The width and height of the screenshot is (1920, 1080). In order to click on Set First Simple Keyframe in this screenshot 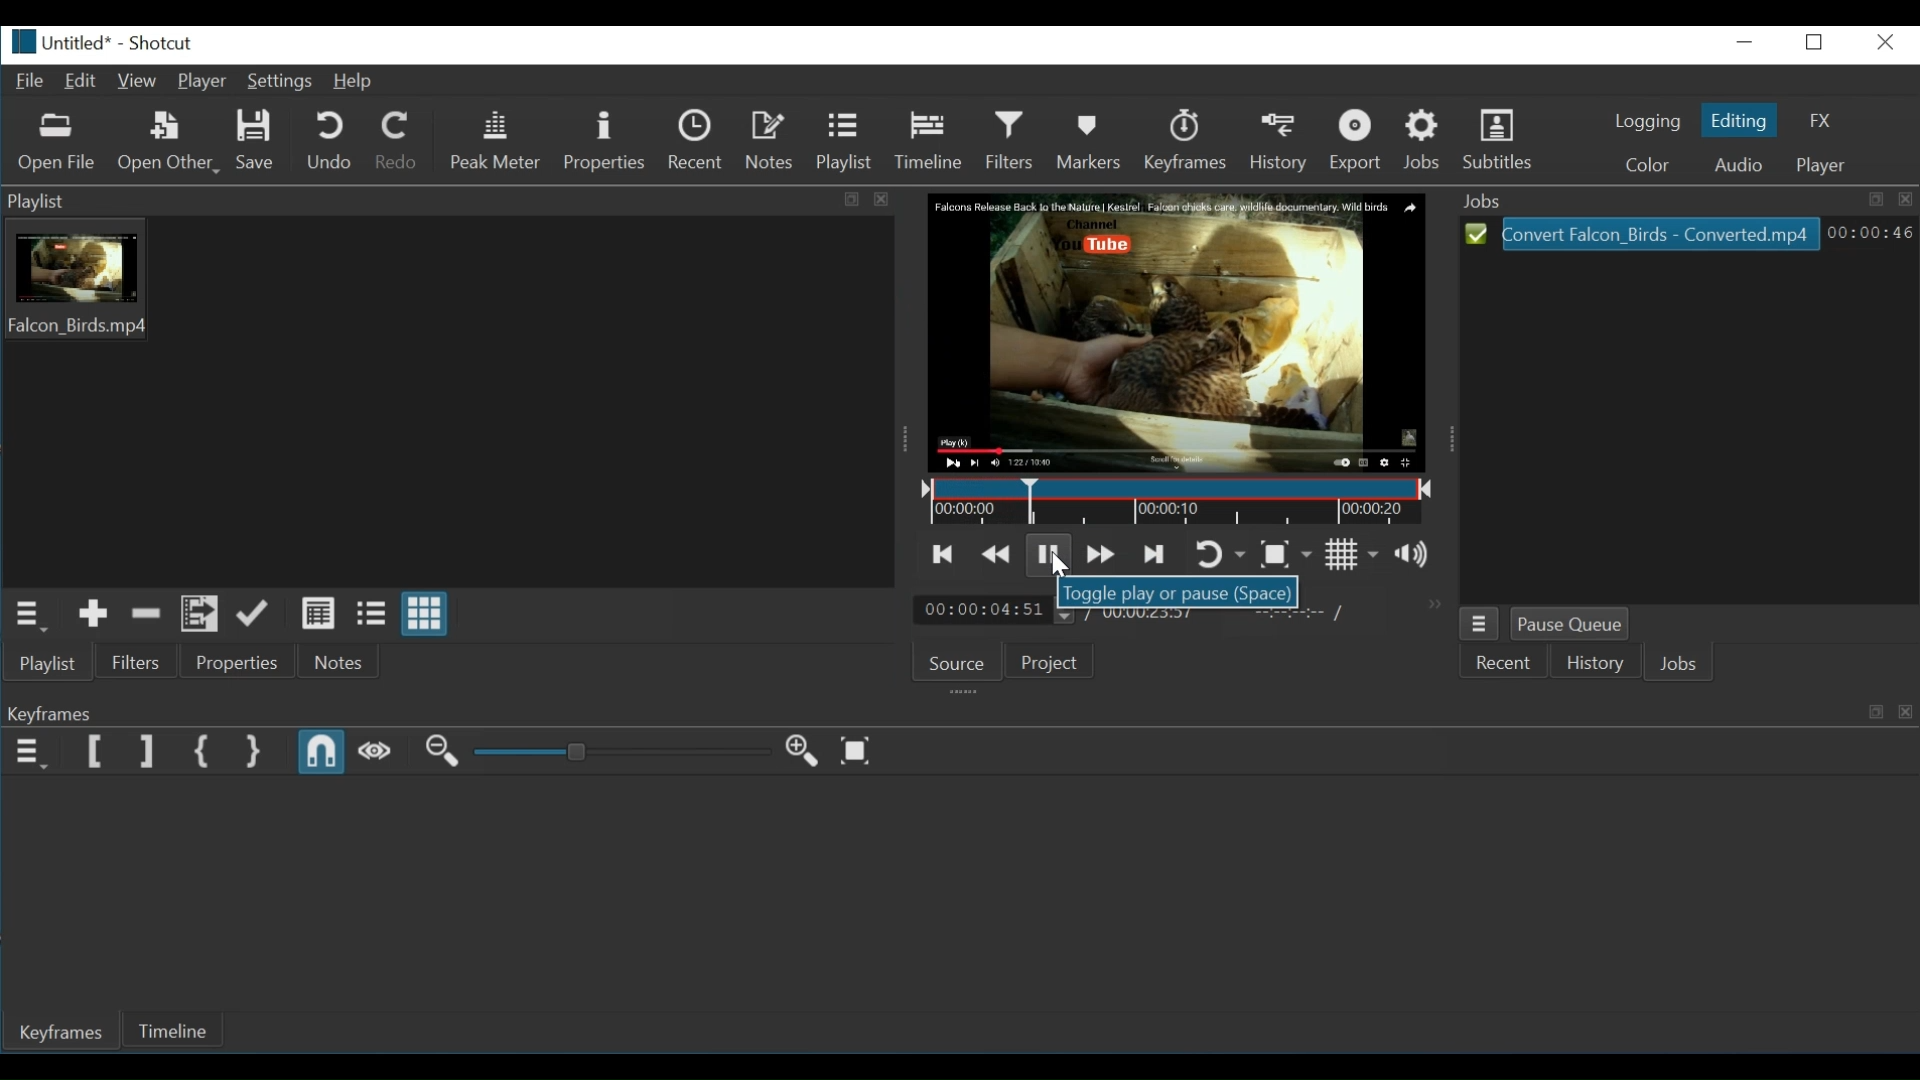, I will do `click(201, 753)`.